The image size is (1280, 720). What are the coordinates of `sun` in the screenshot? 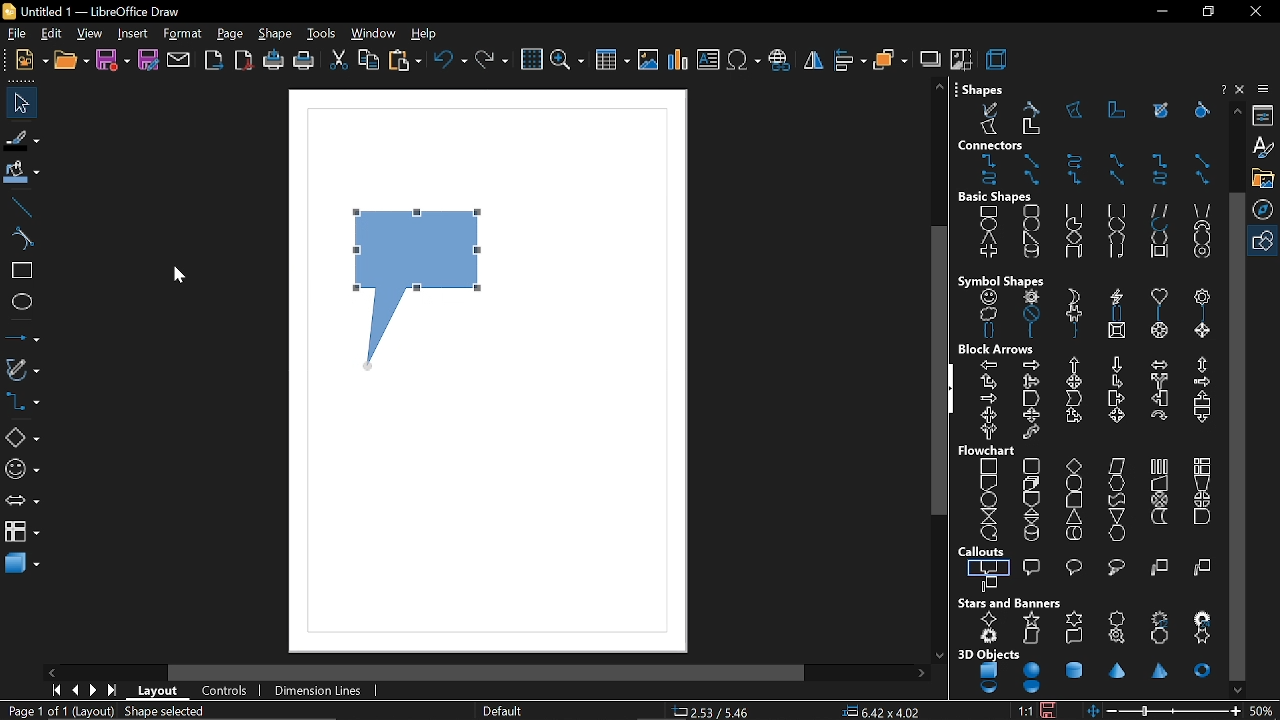 It's located at (1032, 297).